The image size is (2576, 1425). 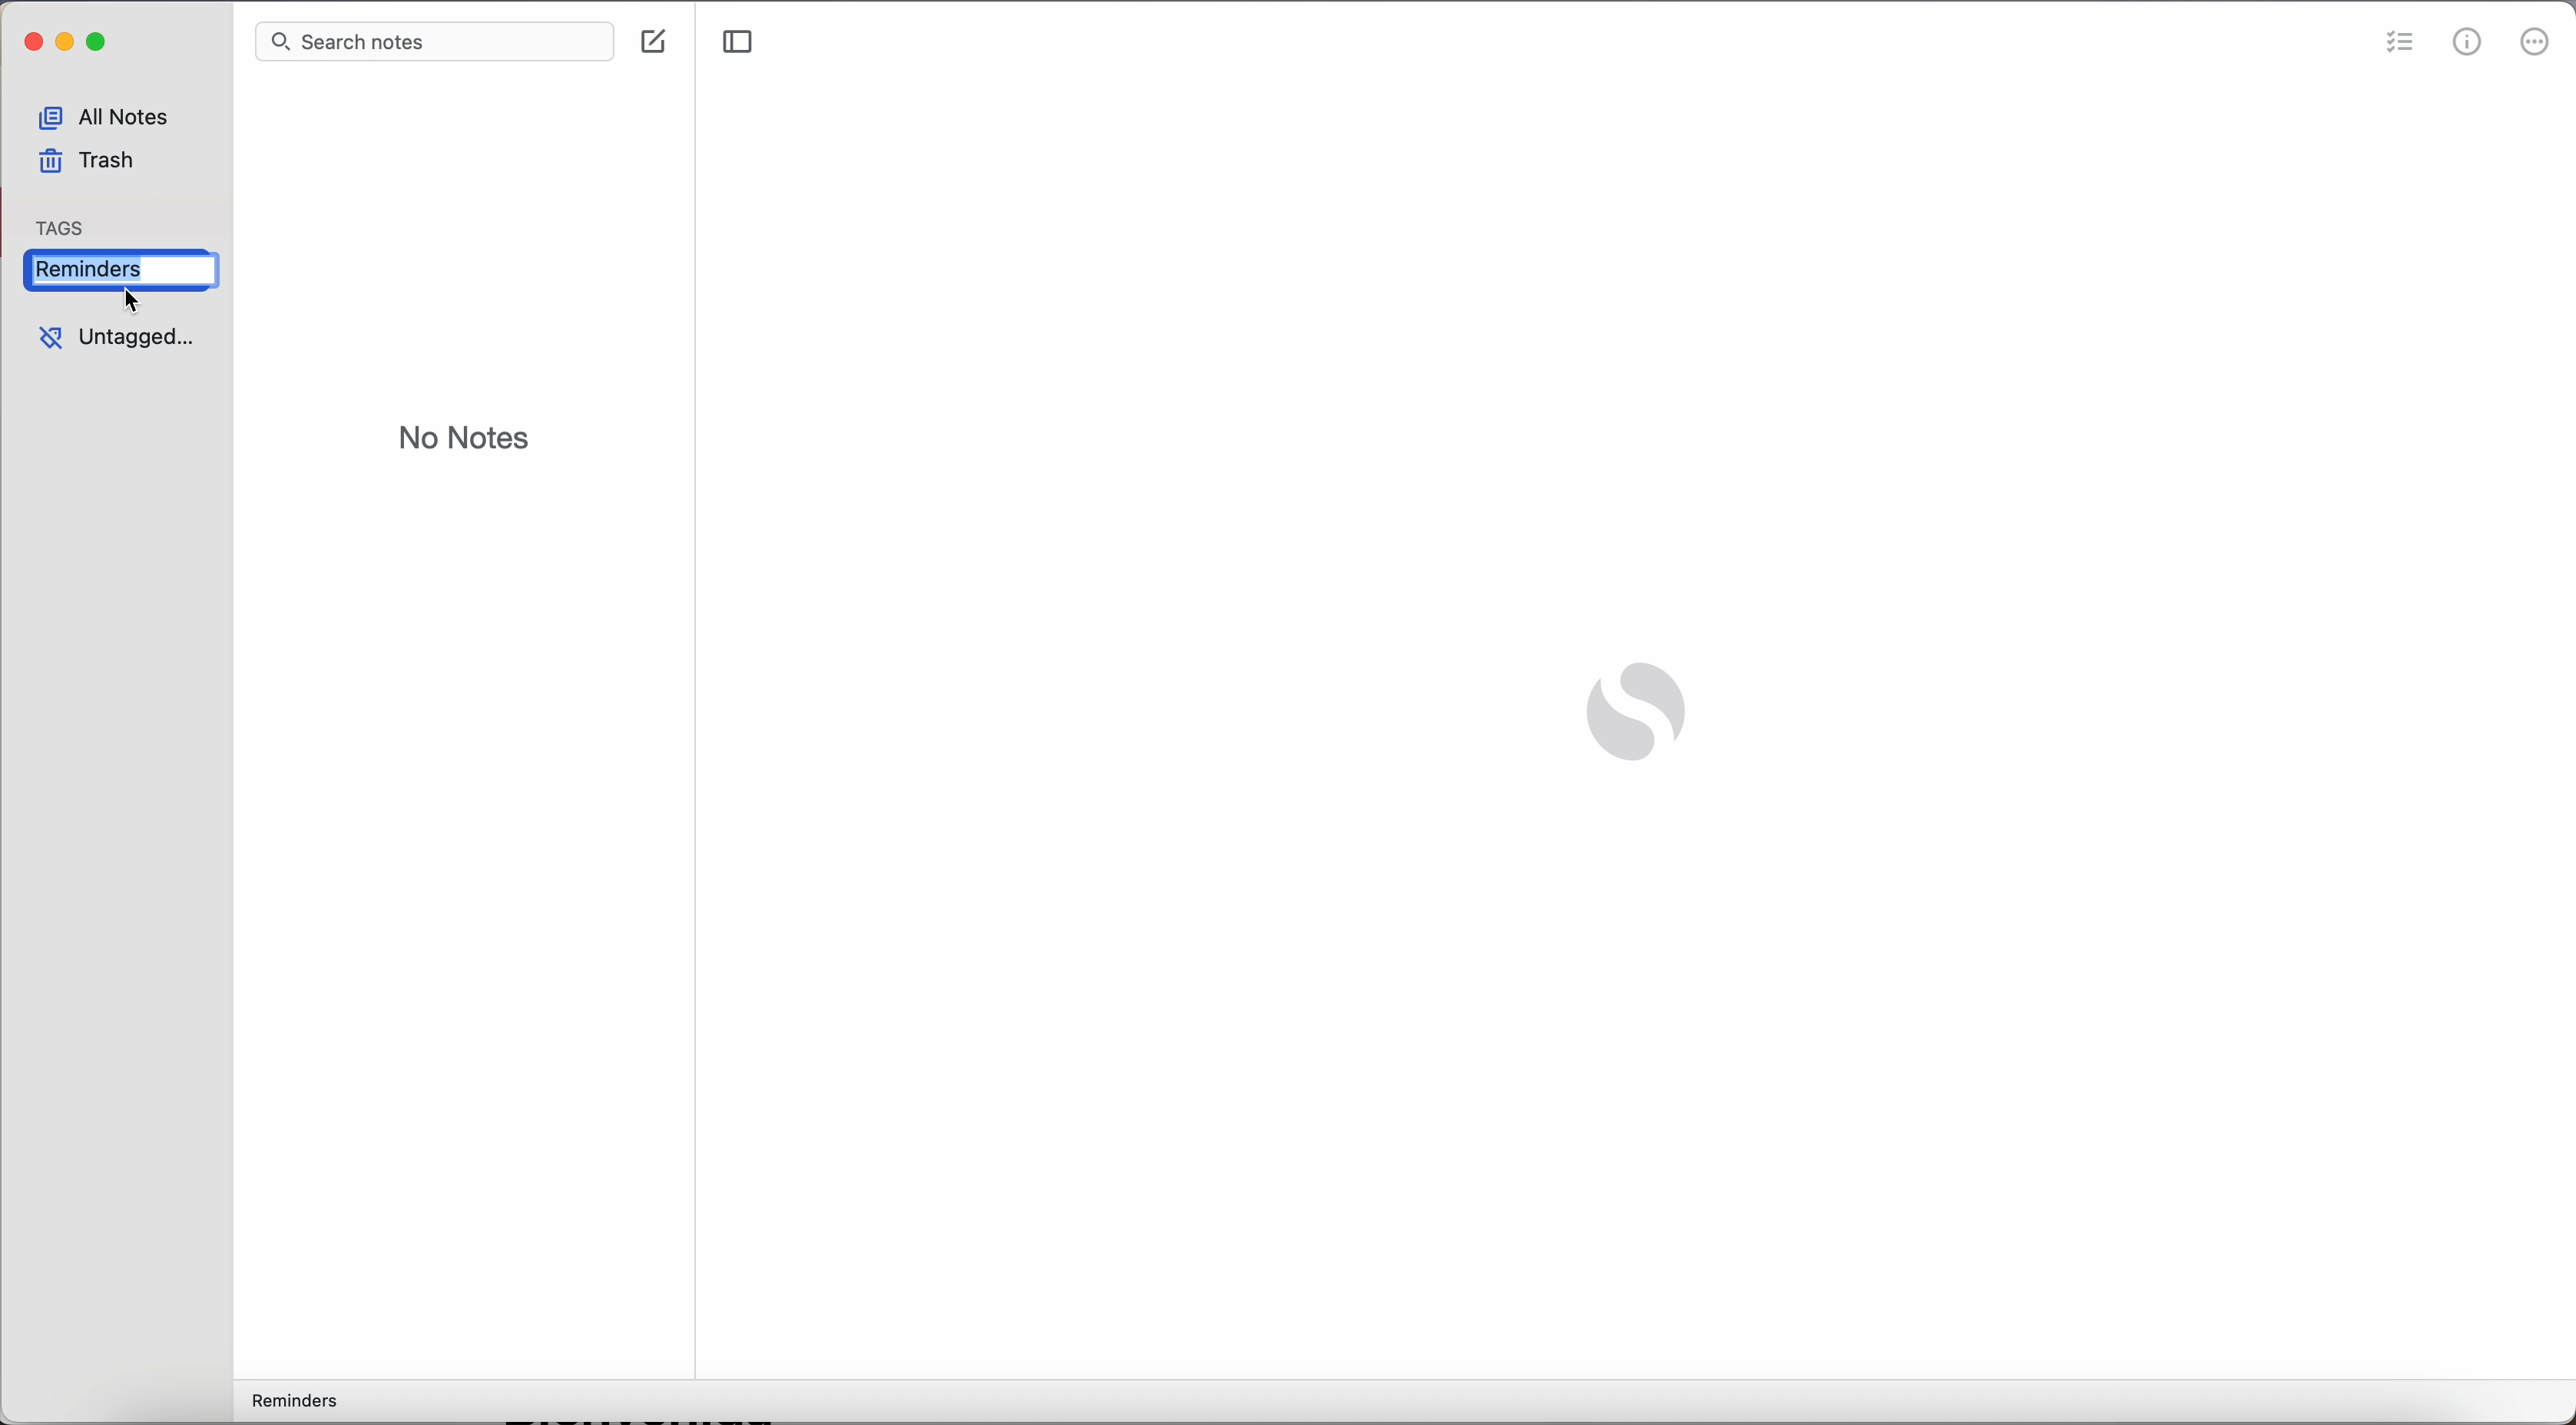 I want to click on tag, so click(x=64, y=221).